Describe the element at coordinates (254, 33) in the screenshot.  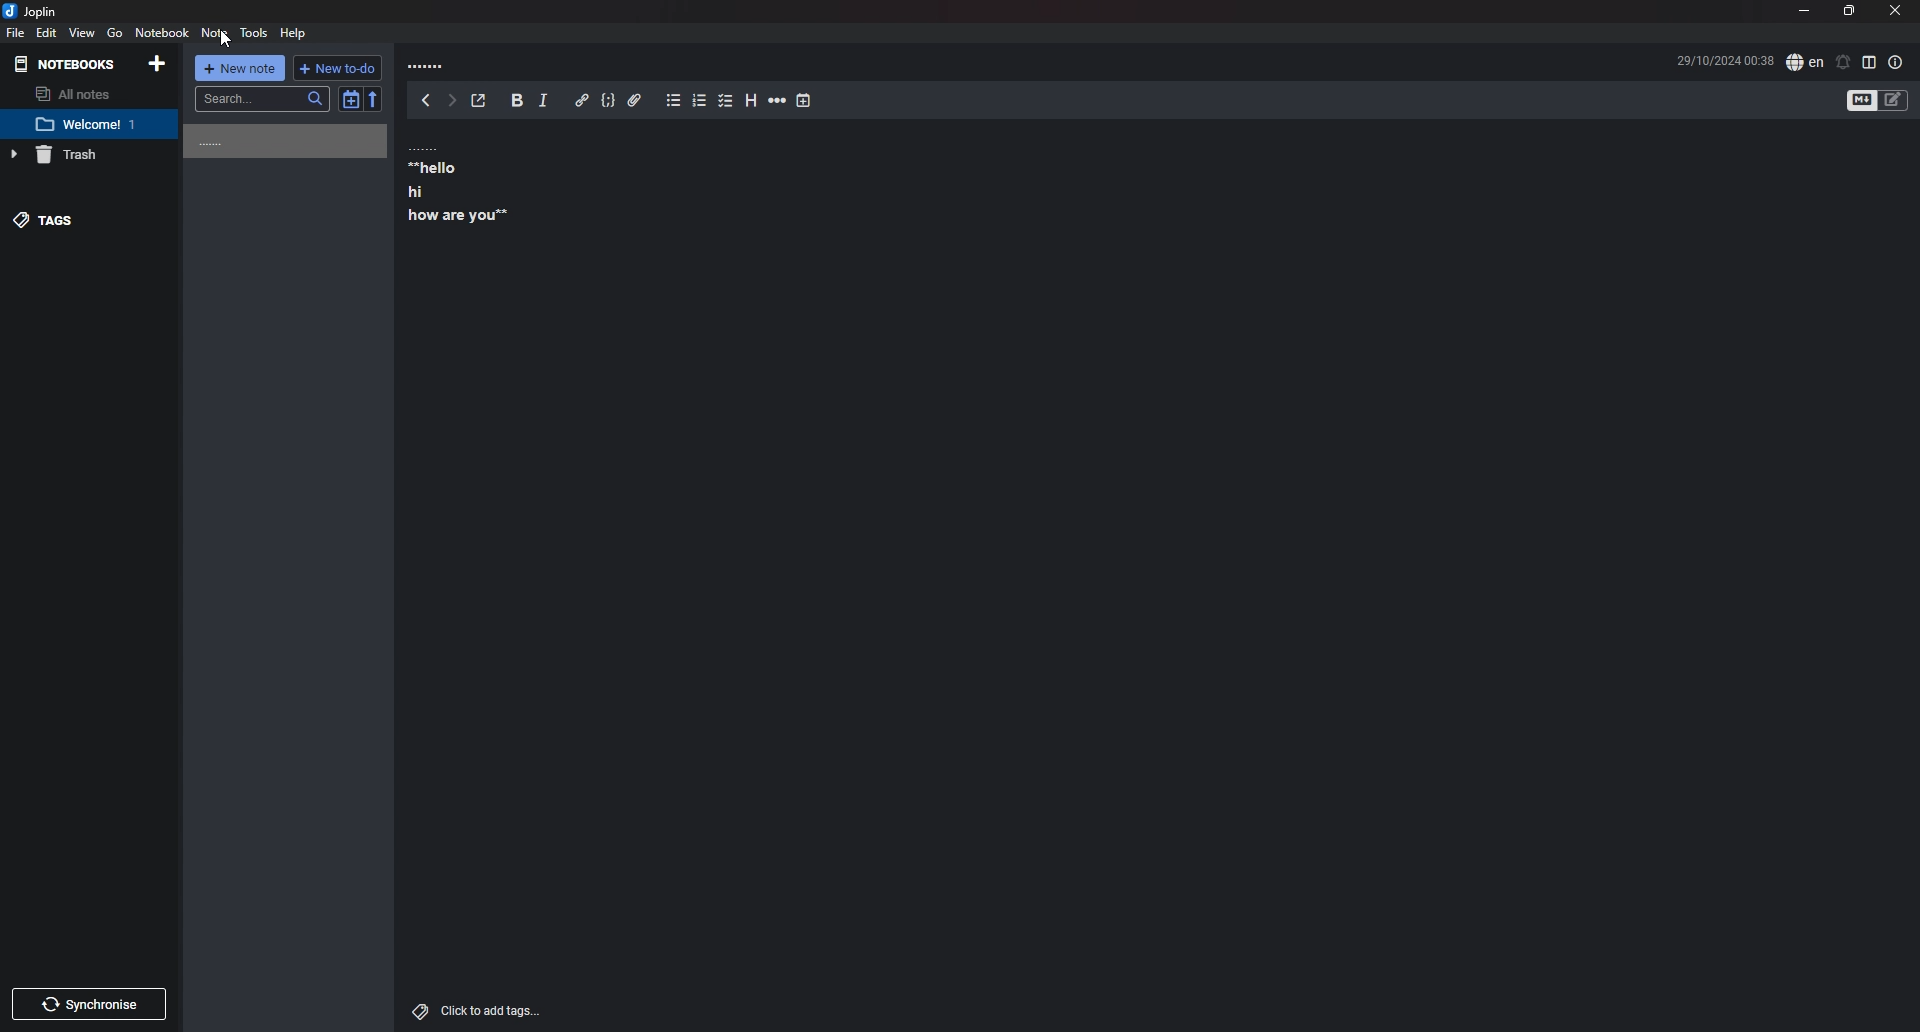
I see `Tools` at that location.